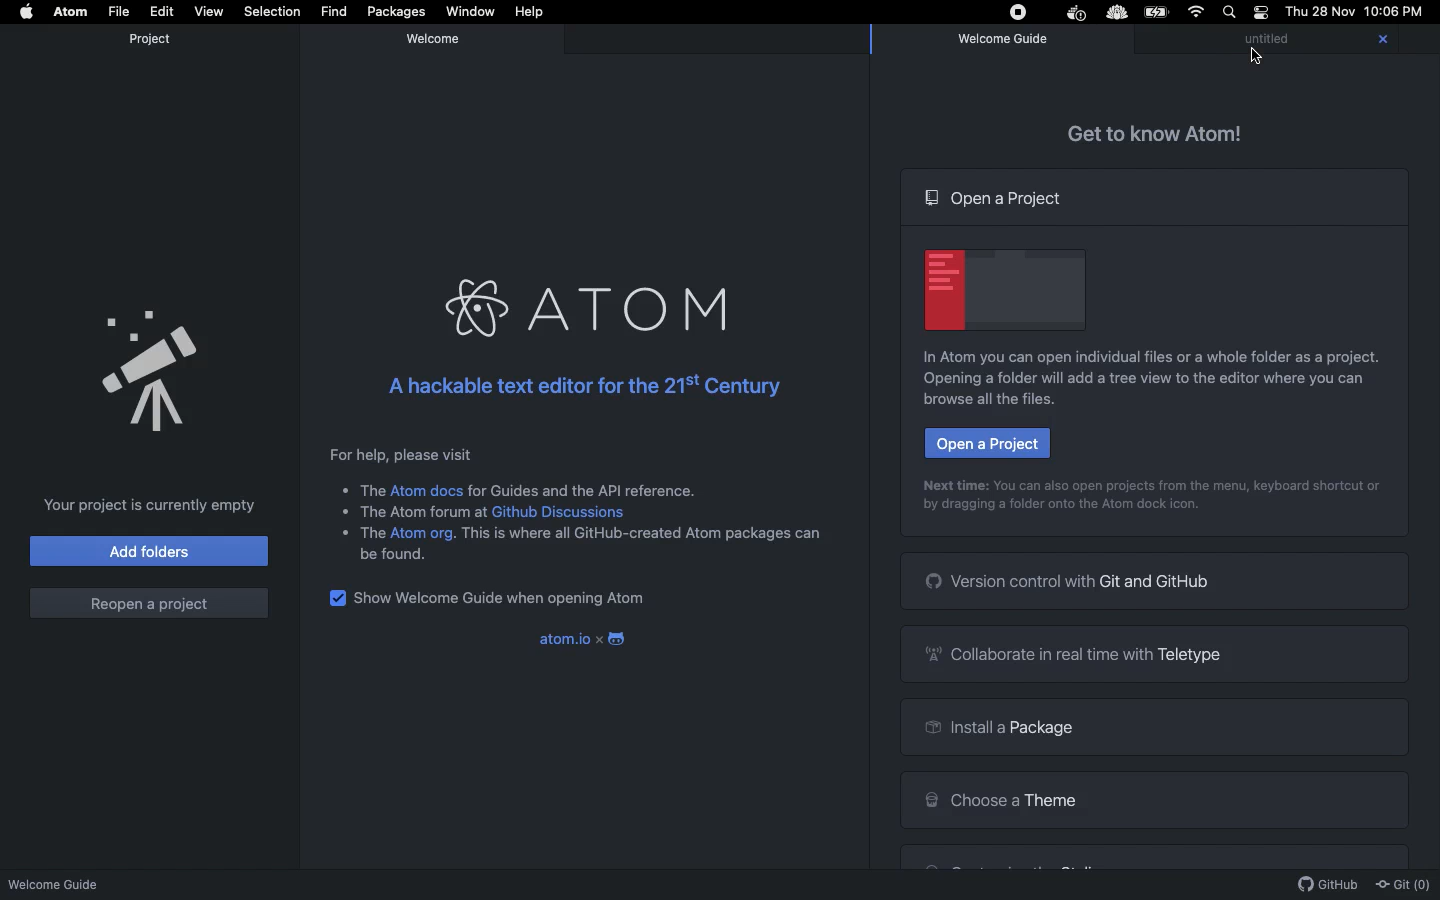  What do you see at coordinates (396, 455) in the screenshot?
I see `Descriptive text` at bounding box center [396, 455].